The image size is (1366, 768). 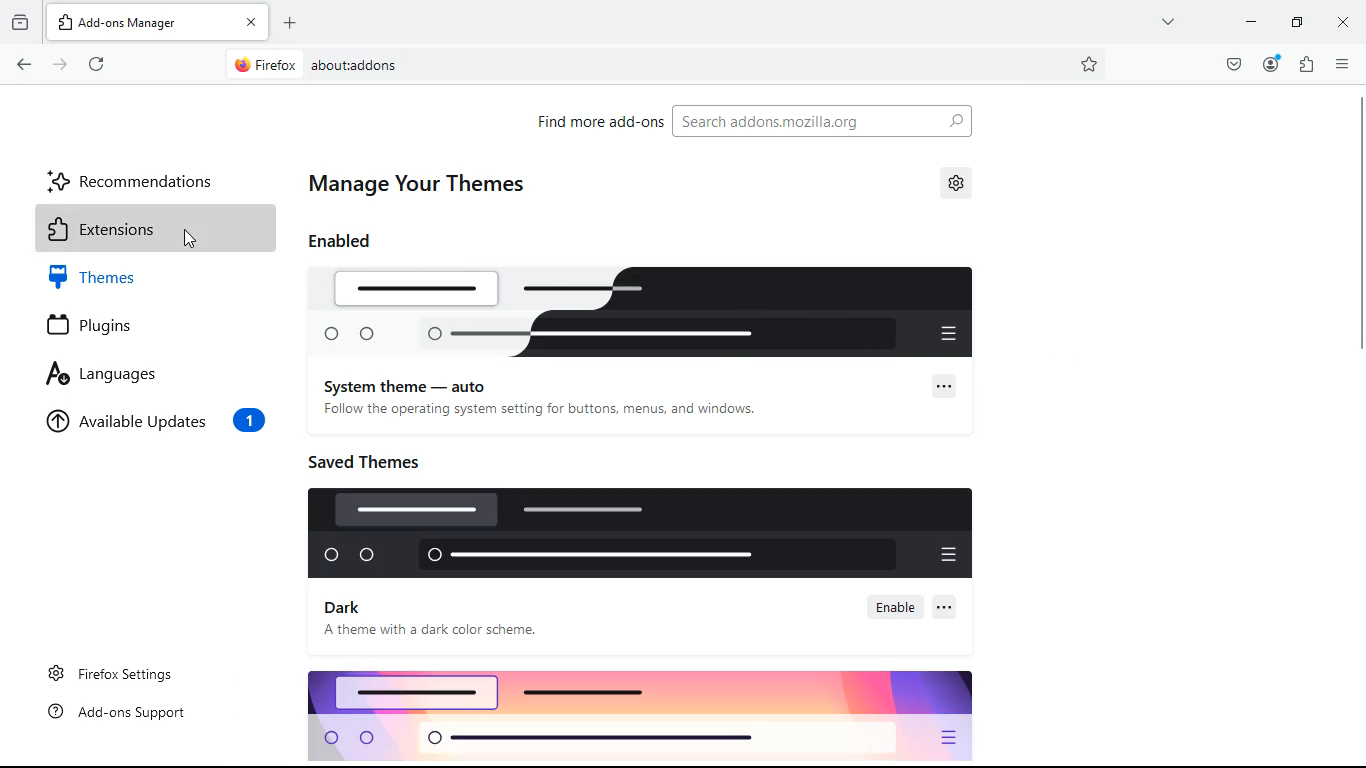 I want to click on back, so click(x=19, y=66).